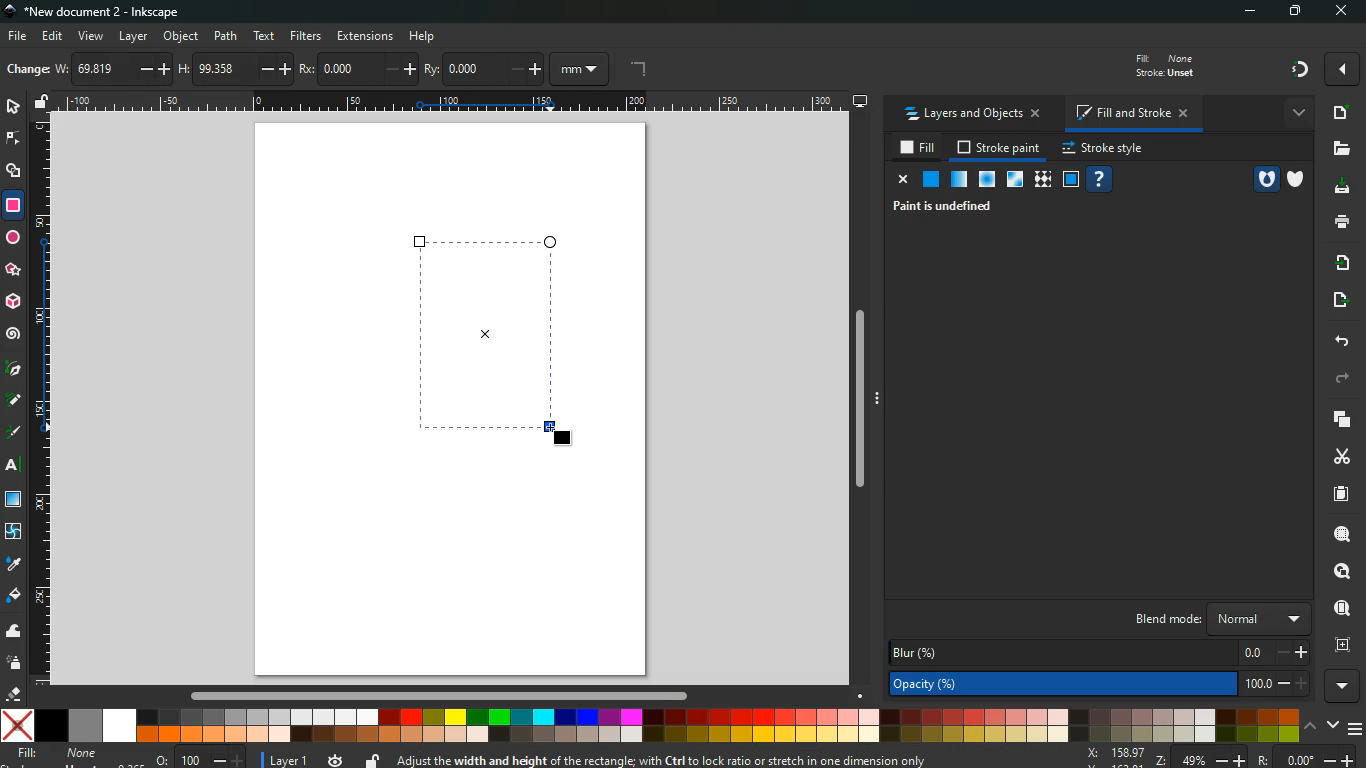  I want to click on opacity, so click(958, 180).